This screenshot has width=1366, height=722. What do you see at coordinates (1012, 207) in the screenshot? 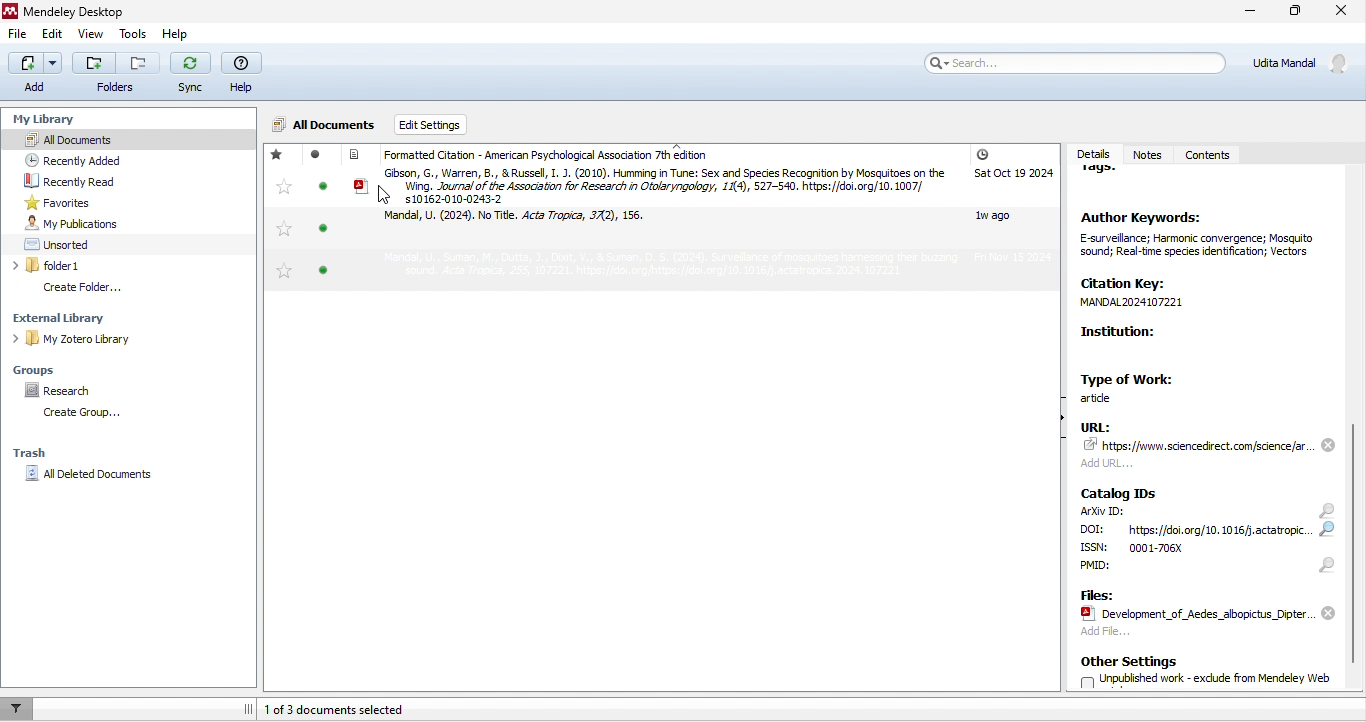
I see `added date` at bounding box center [1012, 207].